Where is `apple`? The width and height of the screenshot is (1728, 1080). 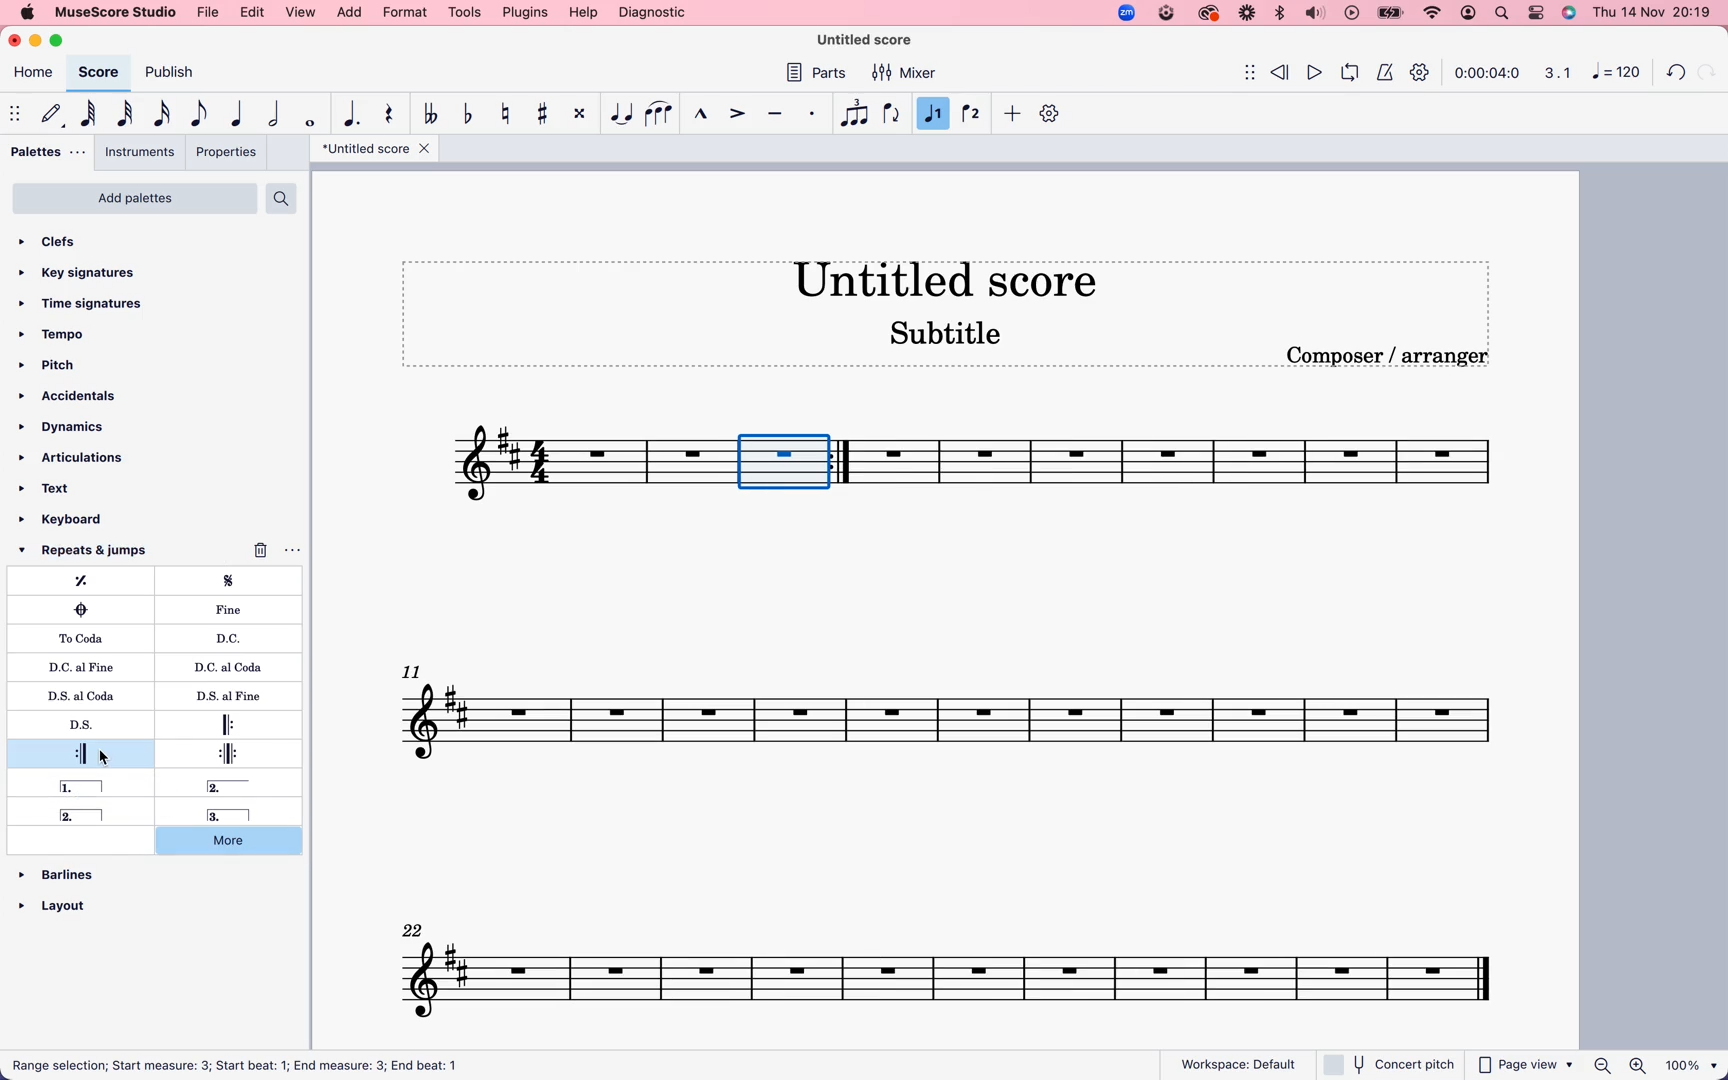 apple is located at coordinates (26, 12).